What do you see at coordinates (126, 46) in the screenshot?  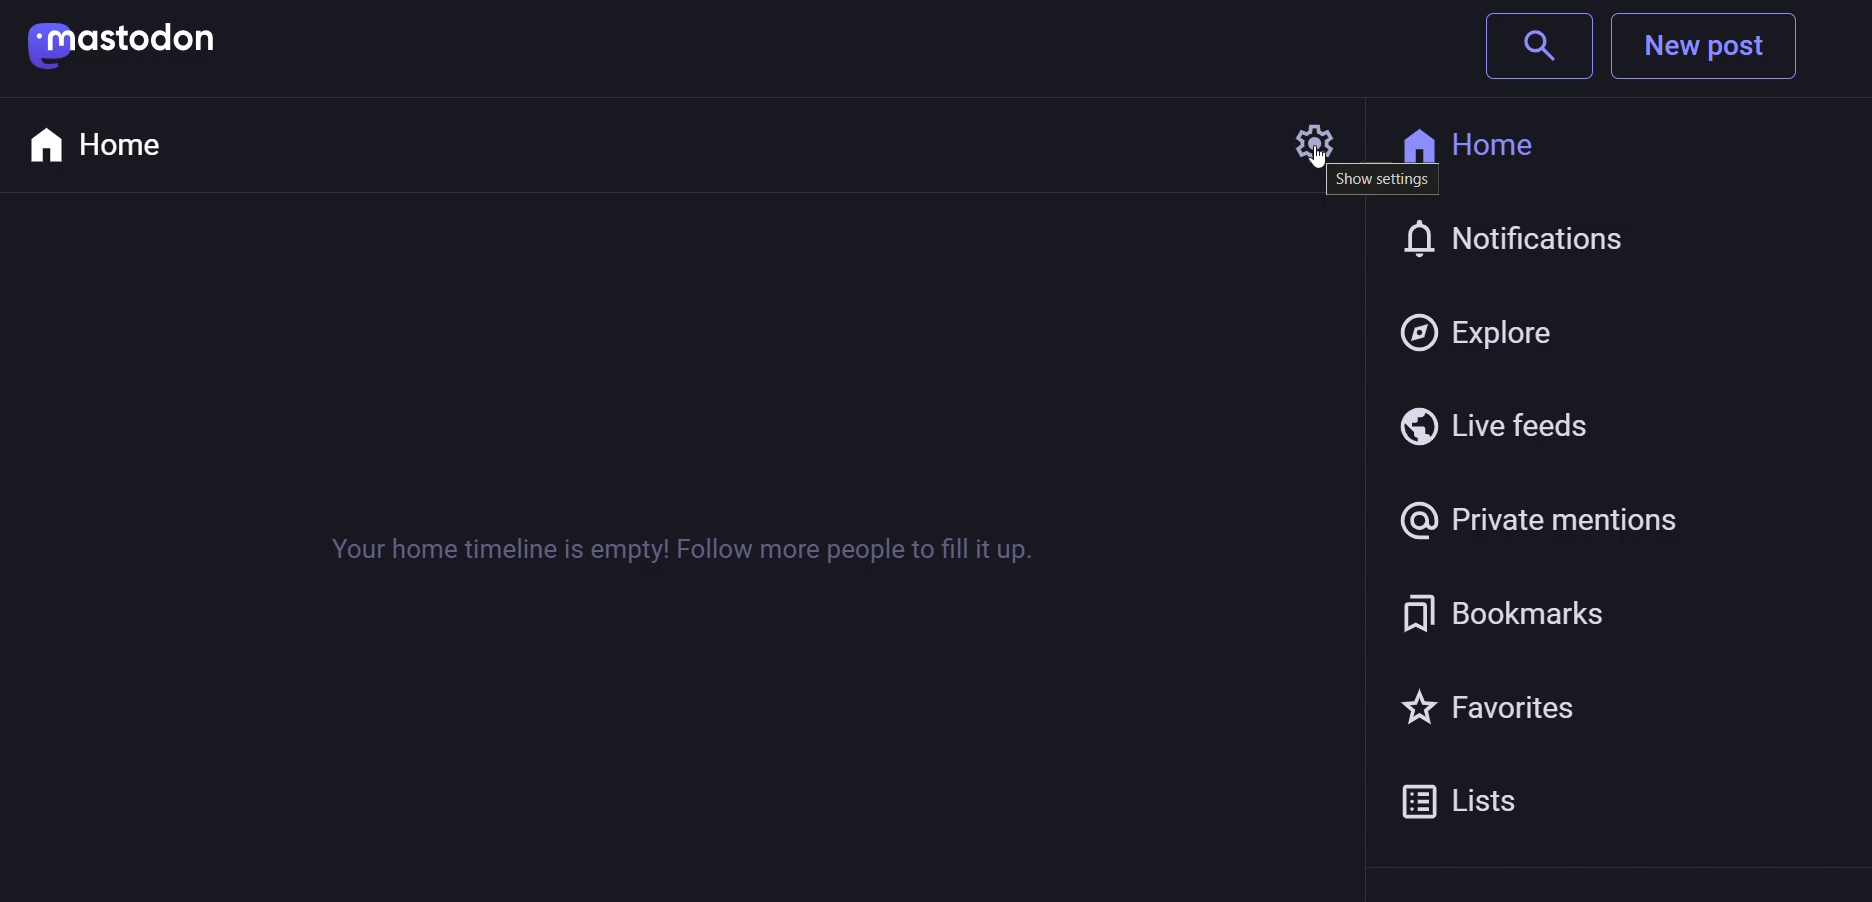 I see `mastodon` at bounding box center [126, 46].